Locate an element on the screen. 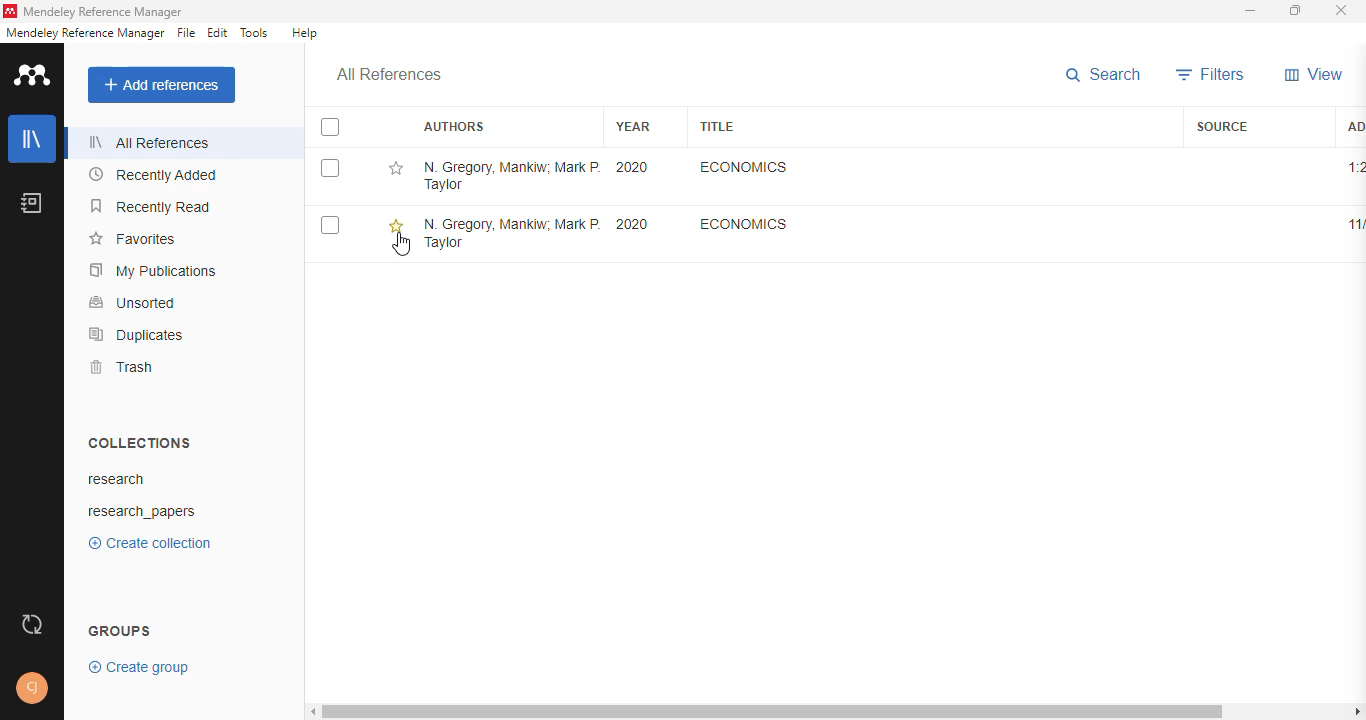 The width and height of the screenshot is (1366, 720). maximize is located at coordinates (1296, 11).